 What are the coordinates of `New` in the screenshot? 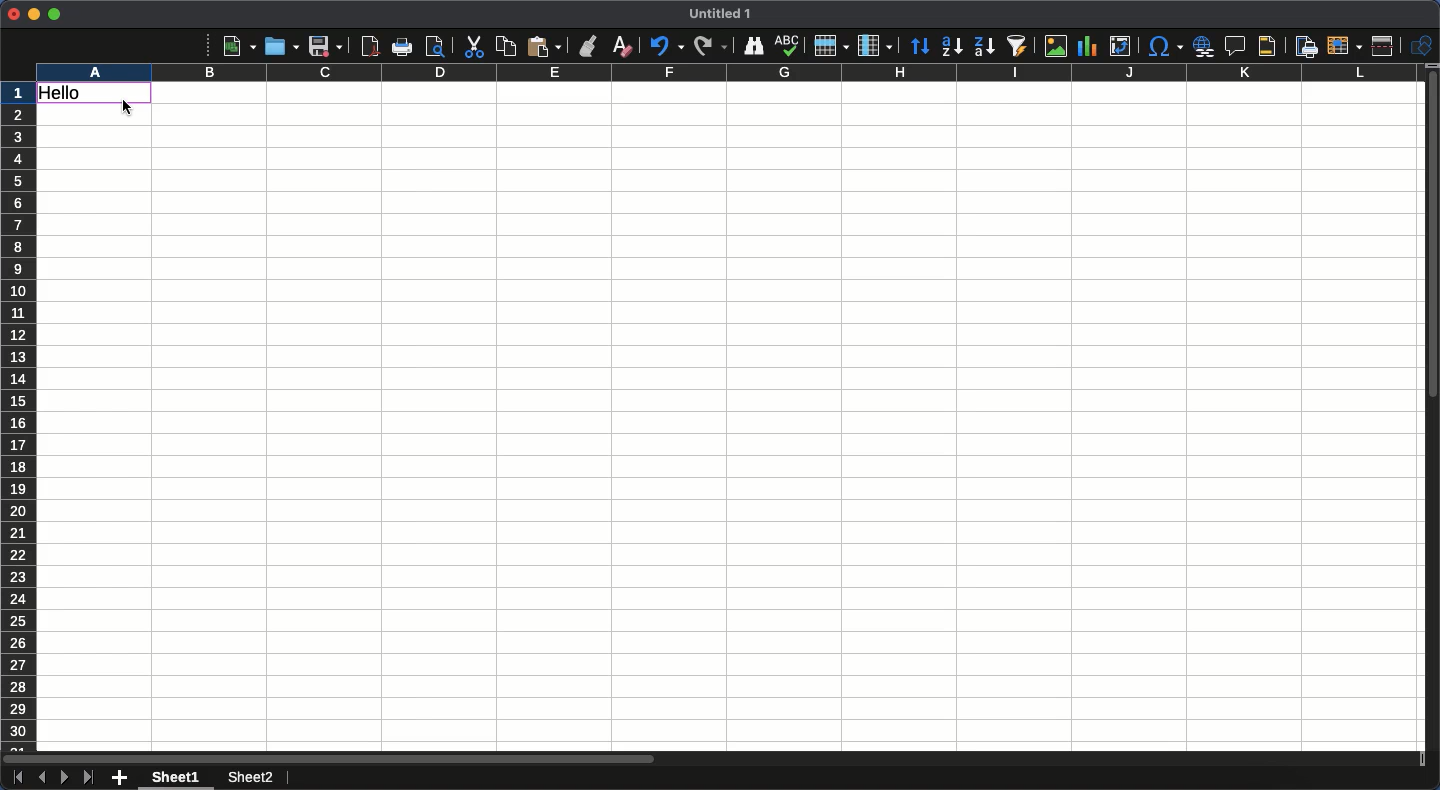 It's located at (239, 45).